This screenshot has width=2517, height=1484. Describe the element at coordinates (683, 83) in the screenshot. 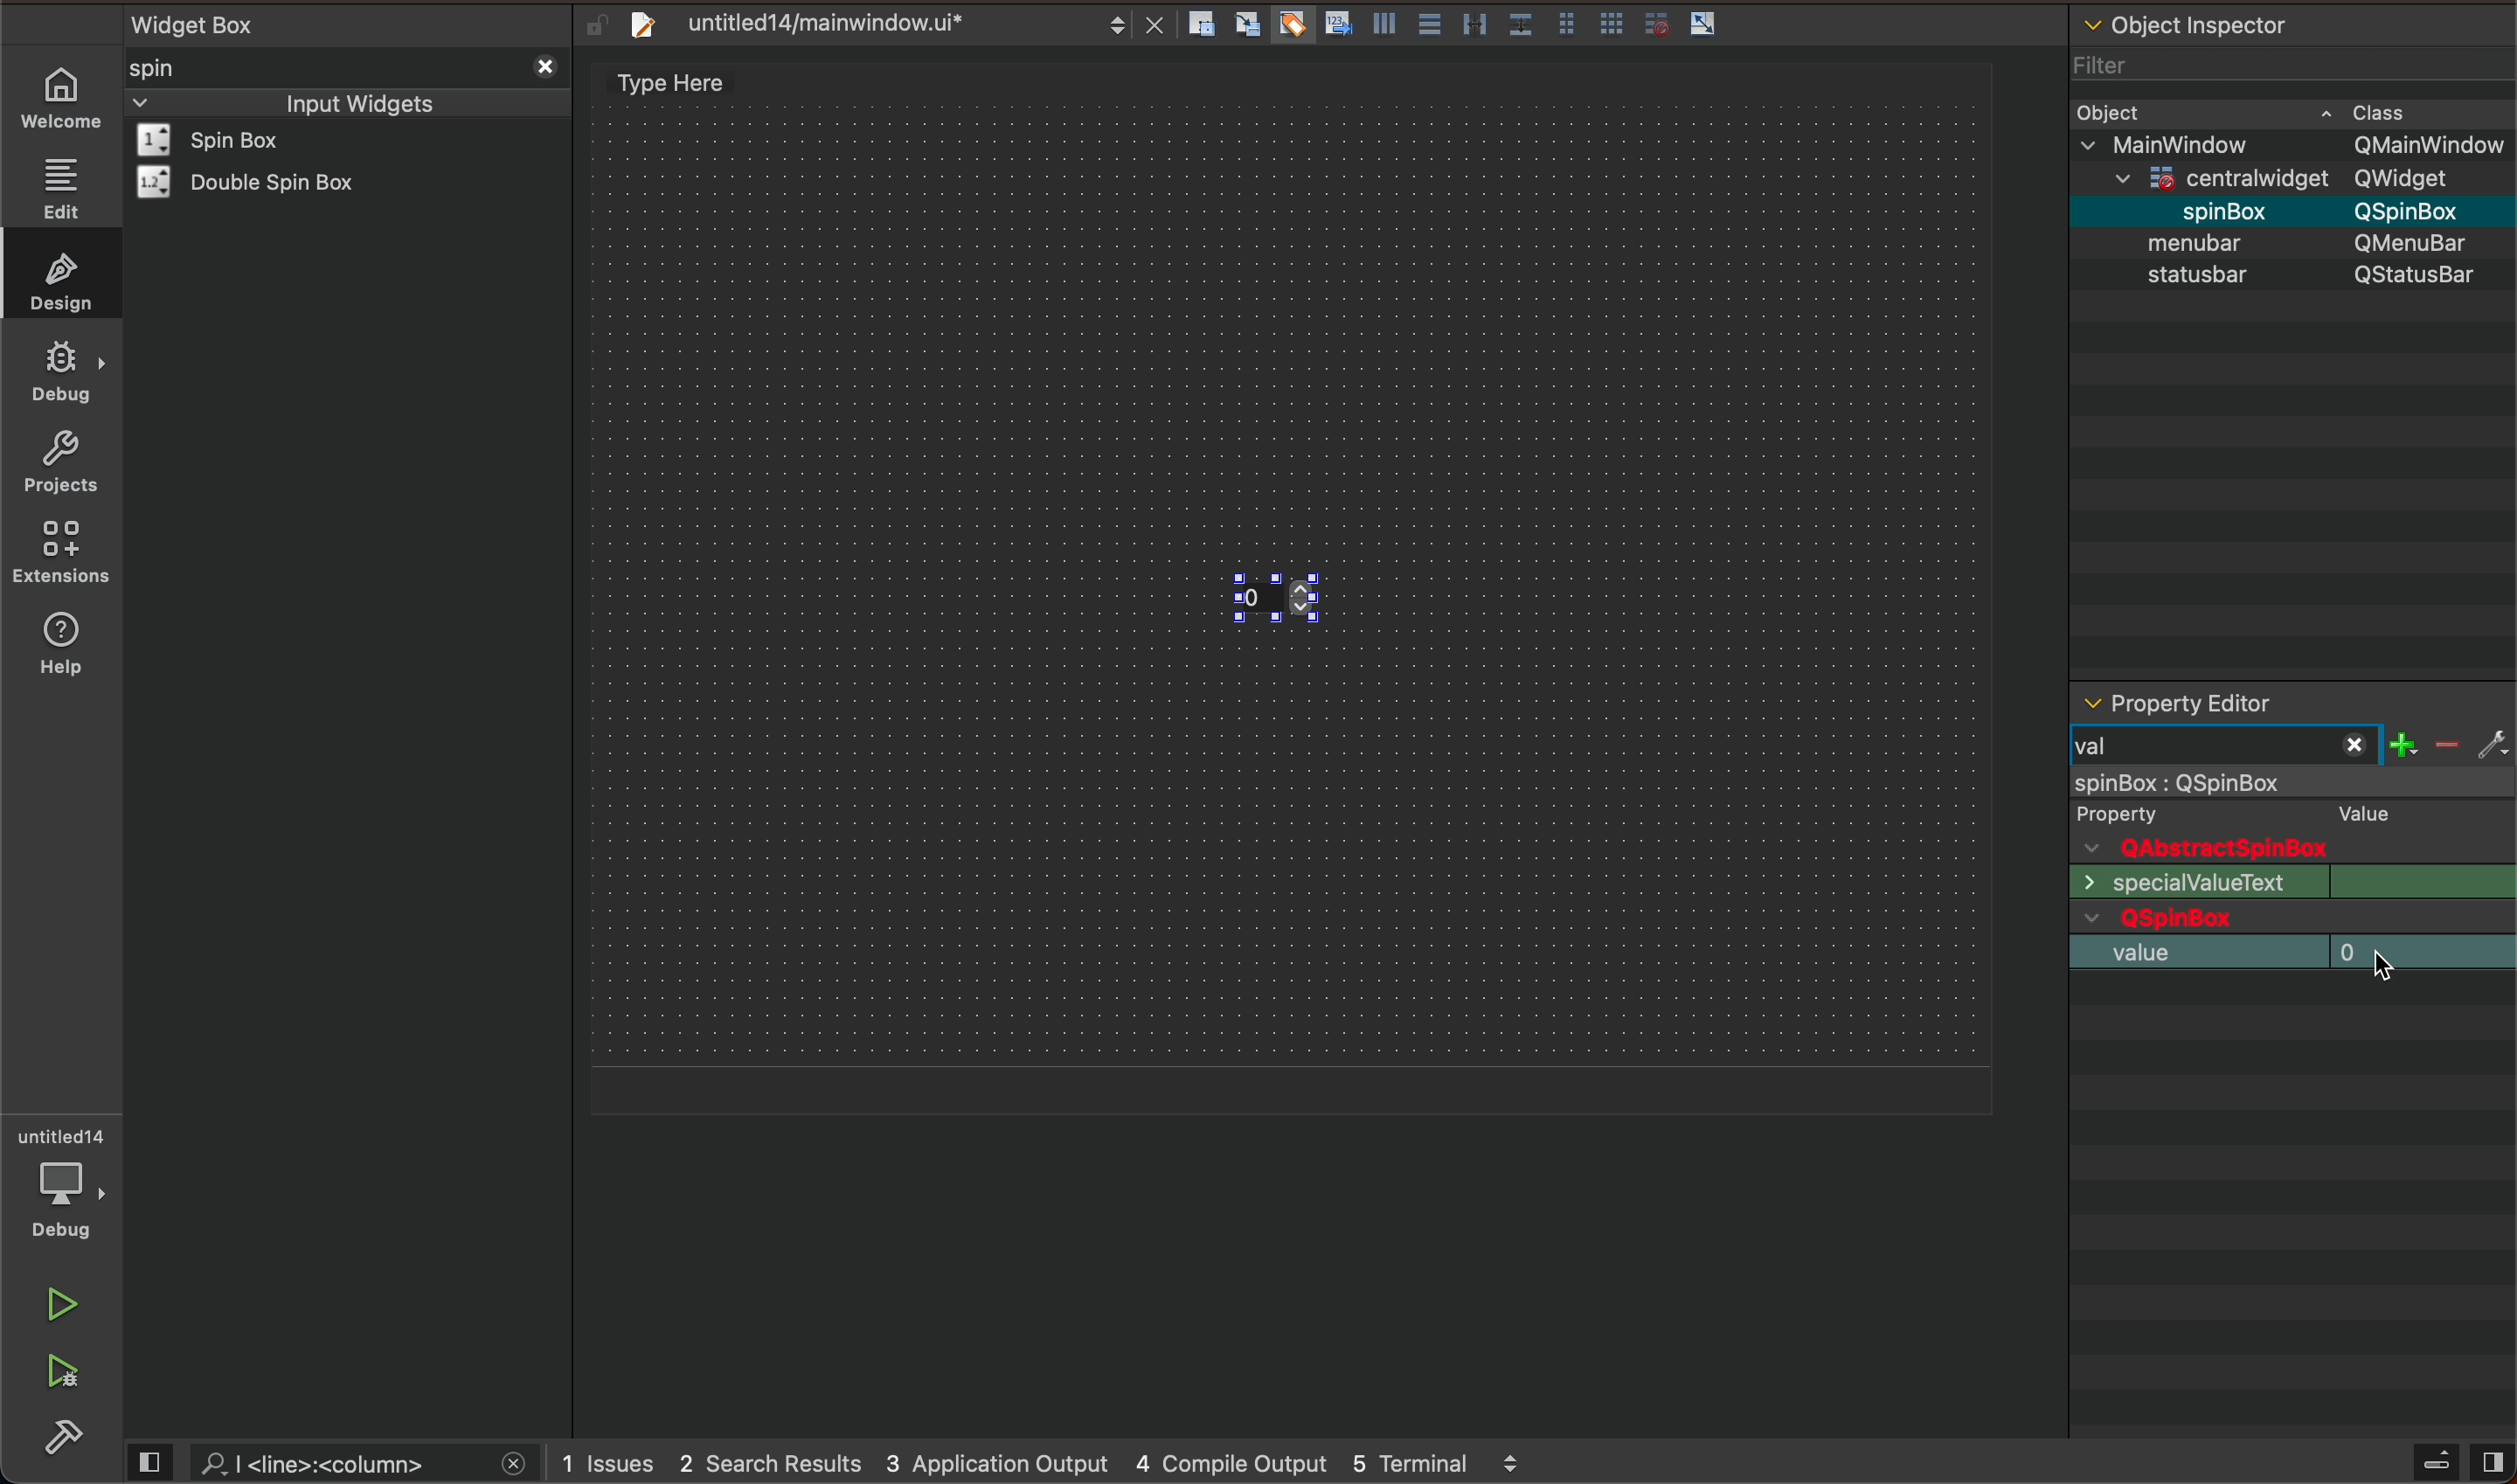

I see `design area` at that location.